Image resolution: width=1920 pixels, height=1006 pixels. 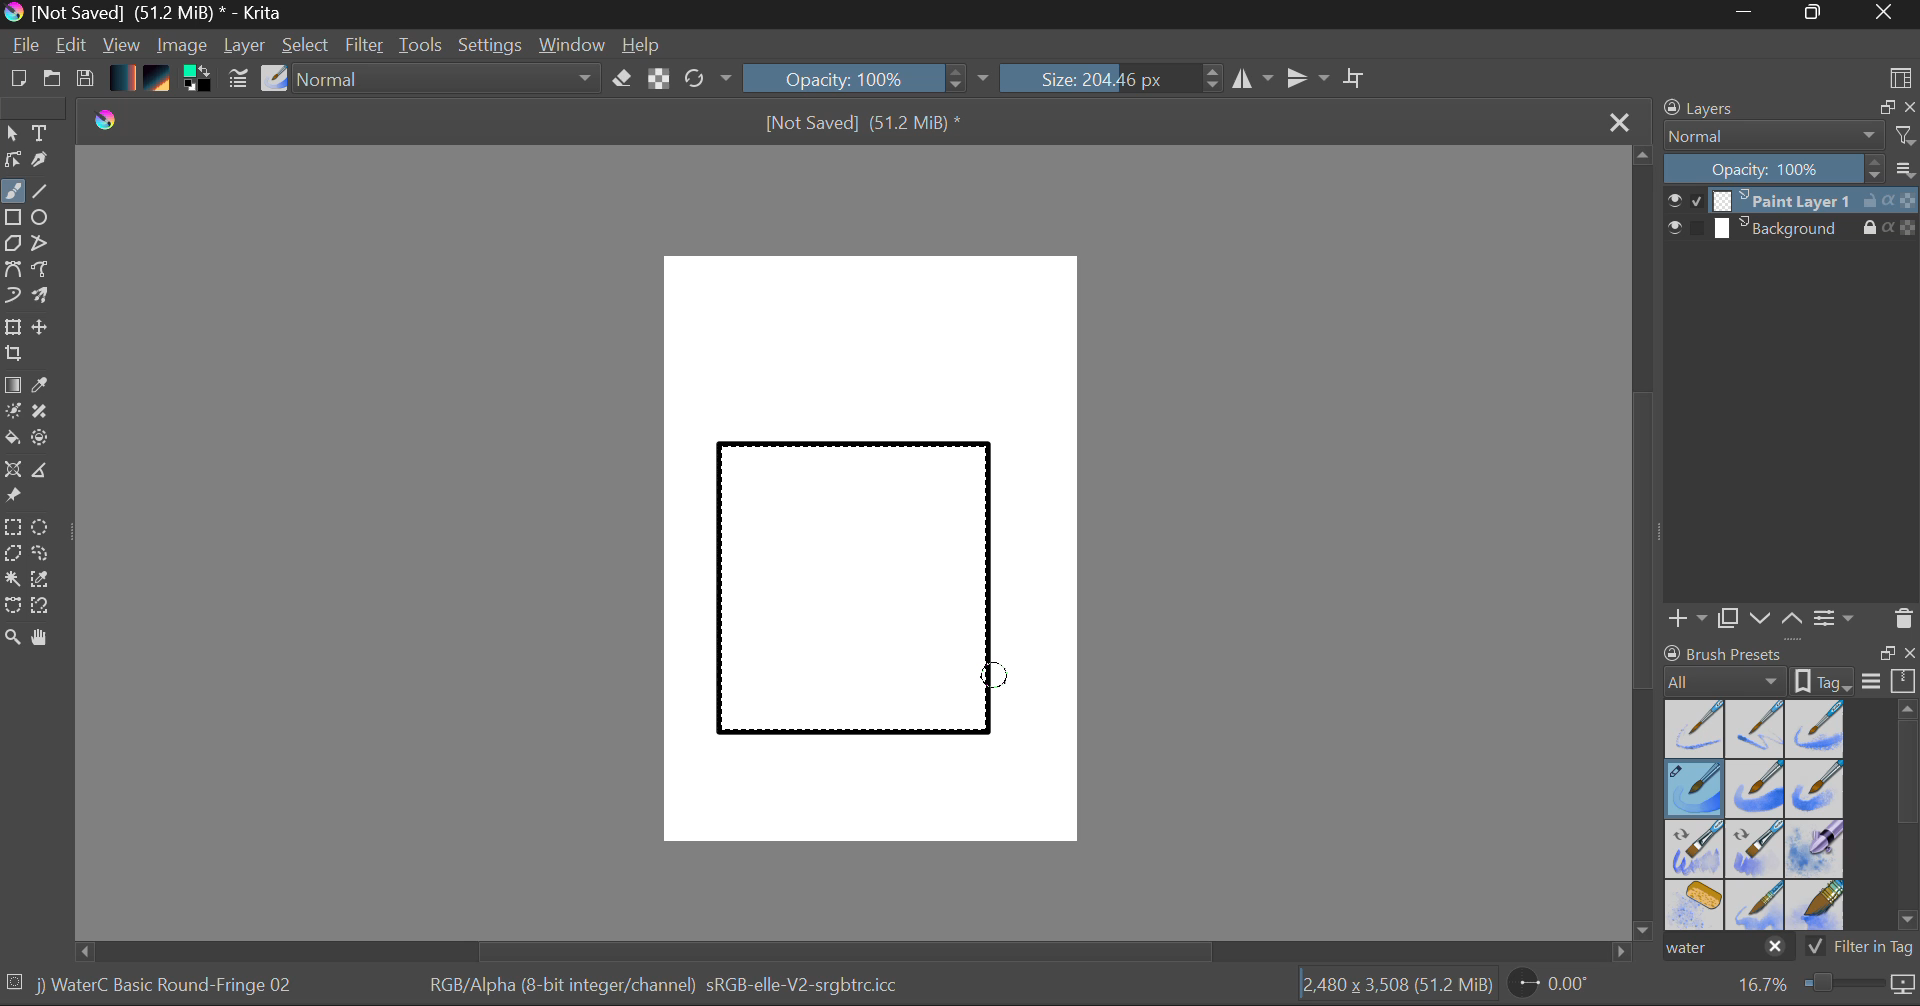 I want to click on Continuous Selection, so click(x=12, y=578).